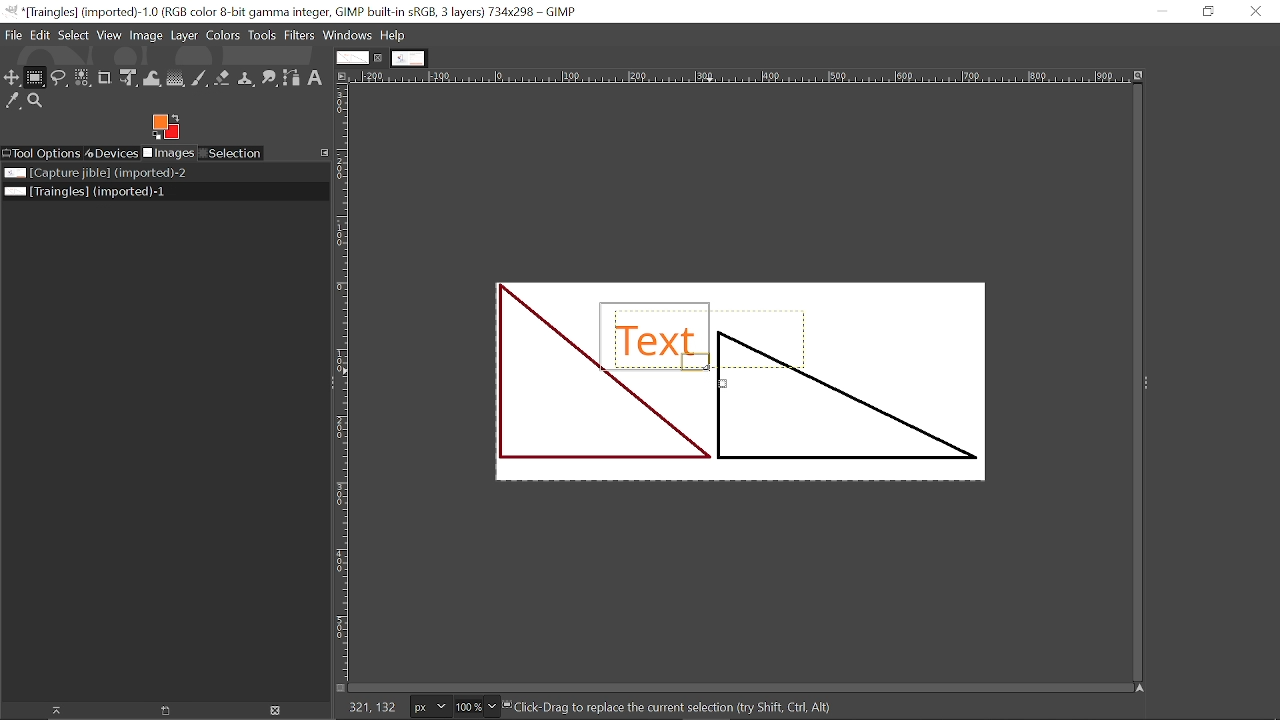 Image resolution: width=1280 pixels, height=720 pixels. I want to click on Current tab, so click(351, 58).